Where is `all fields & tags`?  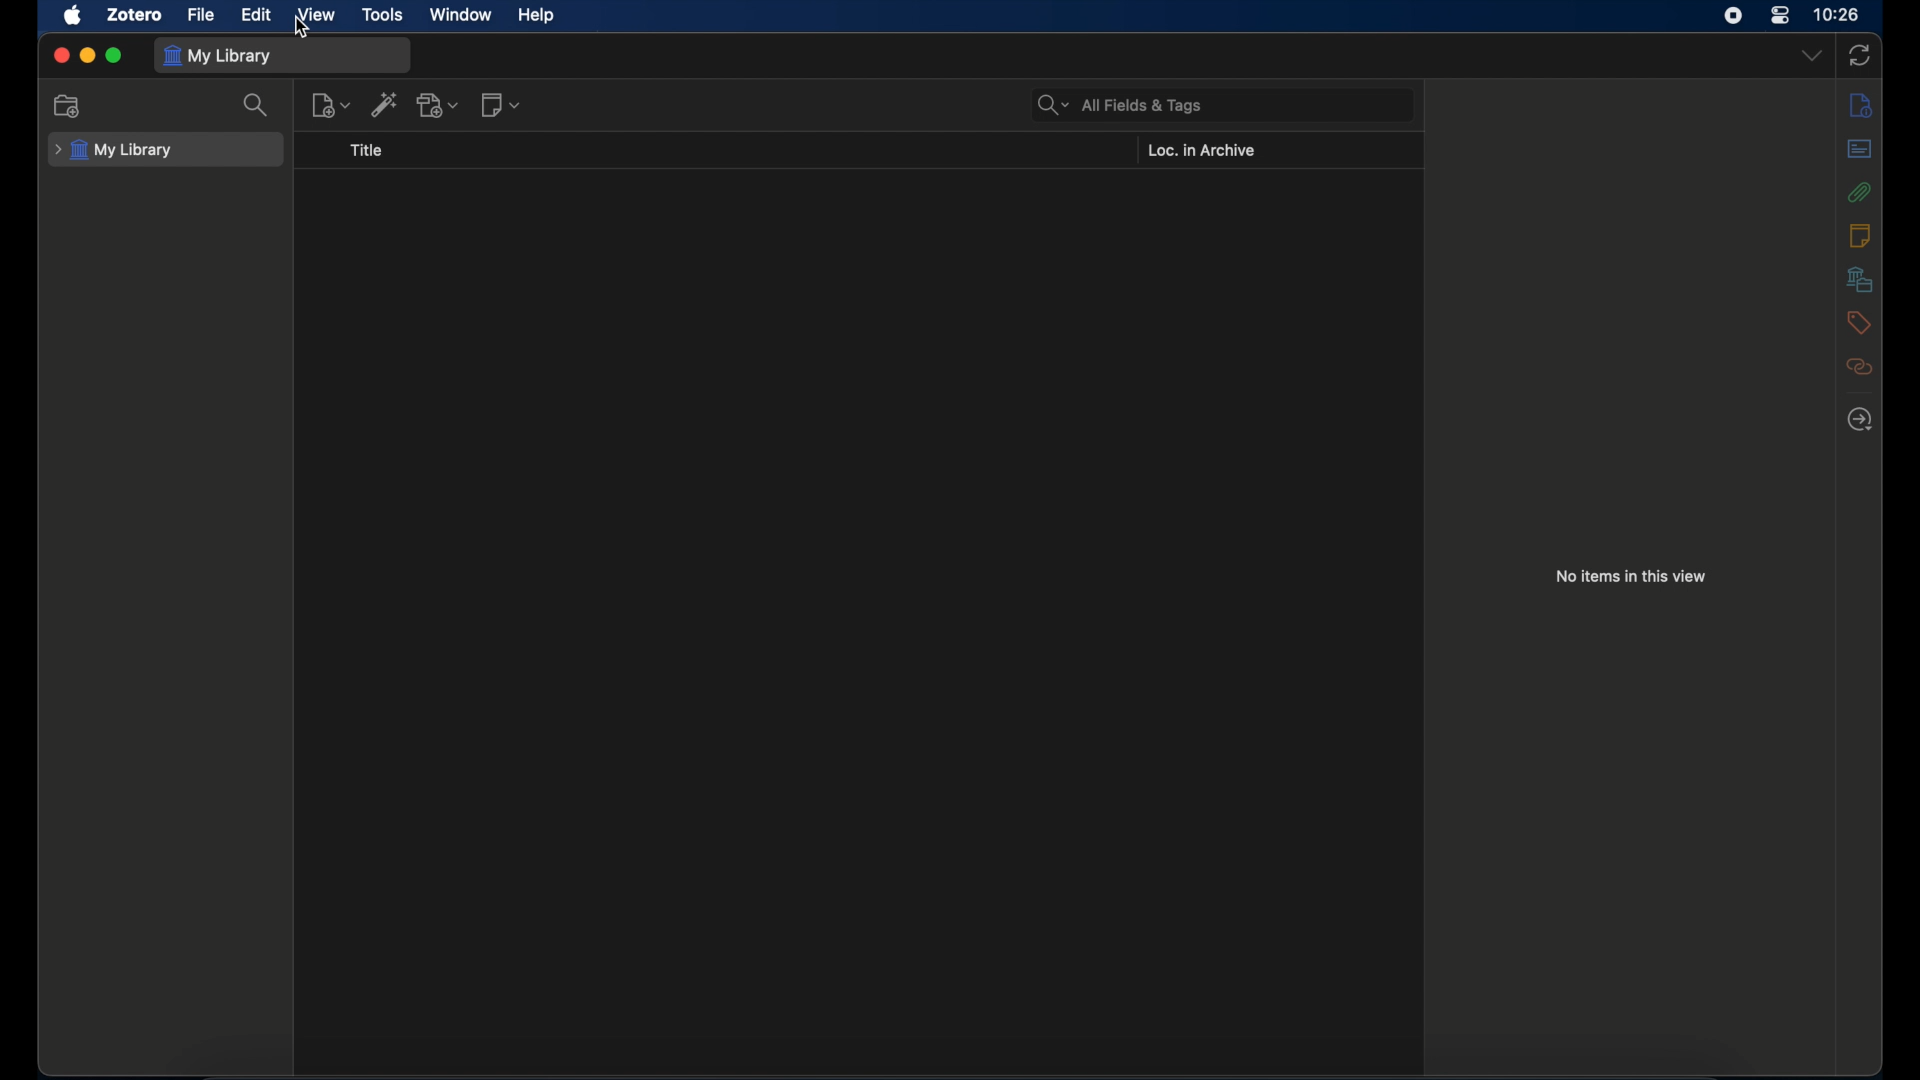 all fields & tags is located at coordinates (1123, 105).